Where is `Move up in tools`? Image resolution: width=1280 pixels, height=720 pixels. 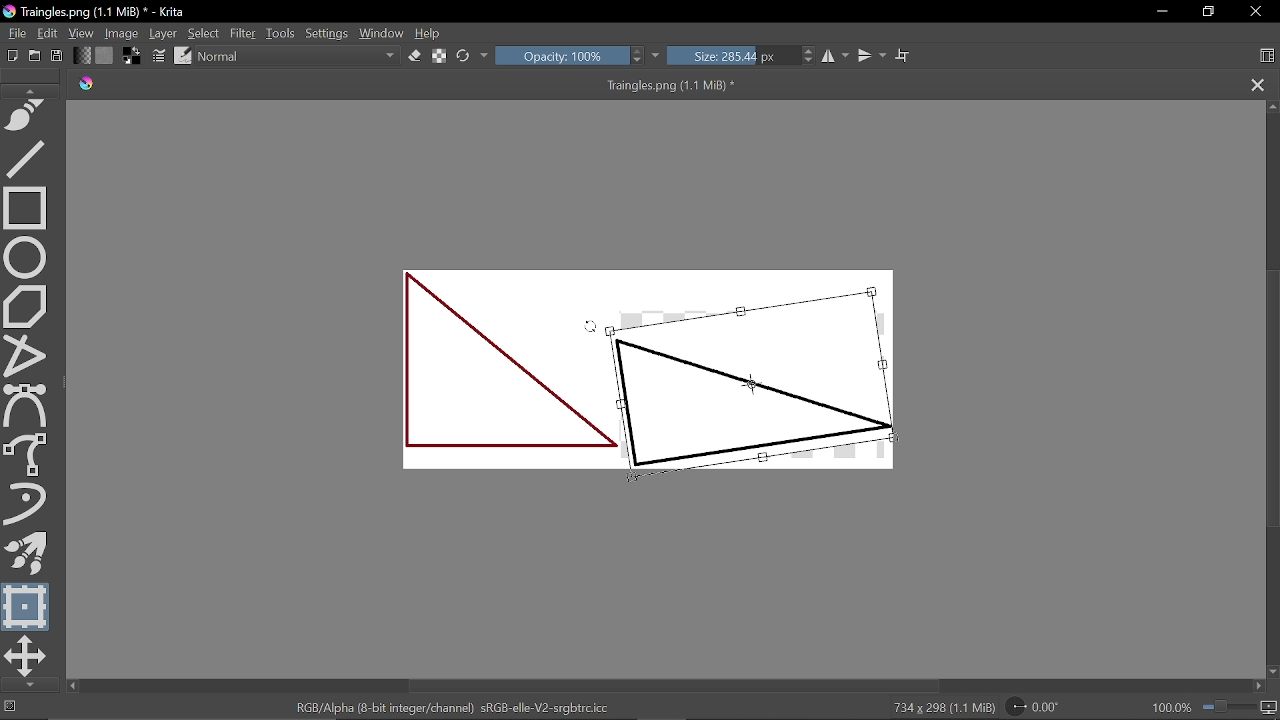 Move up in tools is located at coordinates (33, 90).